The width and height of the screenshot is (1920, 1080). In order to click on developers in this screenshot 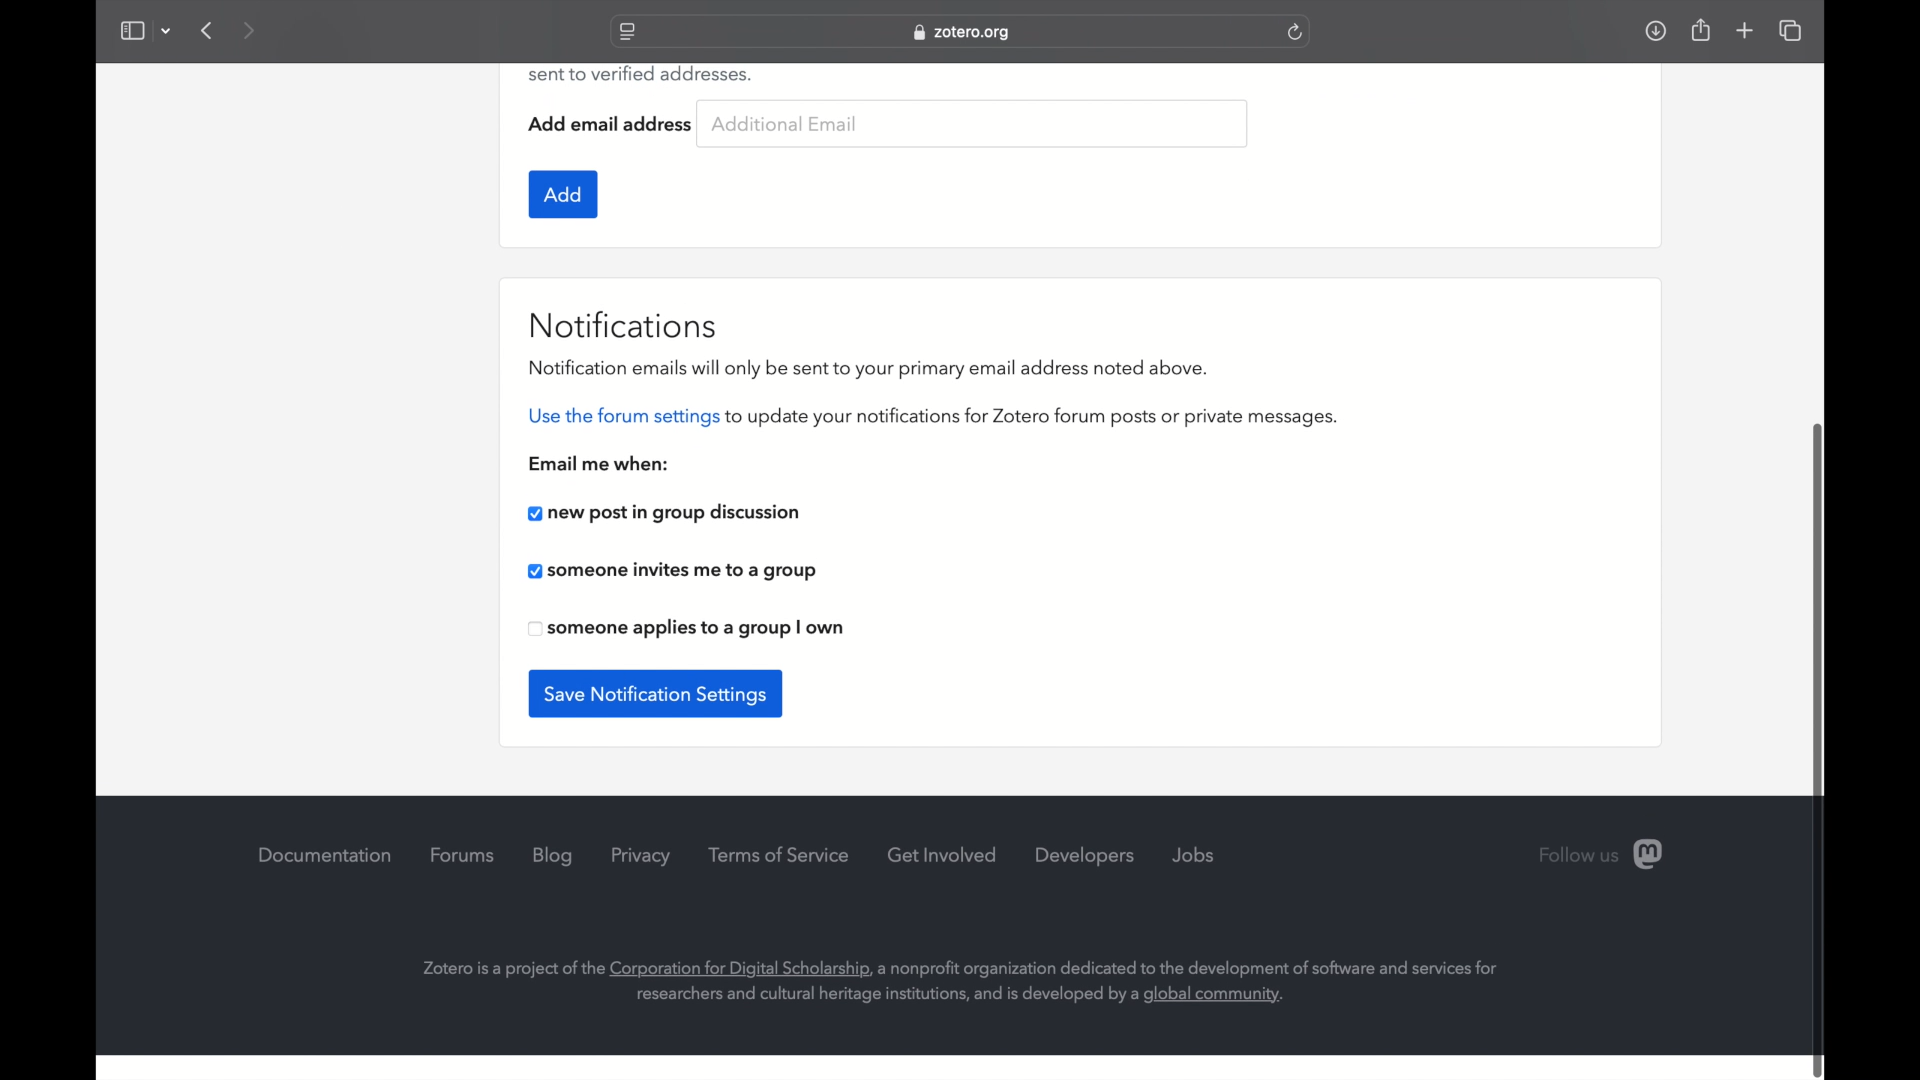, I will do `click(1086, 856)`.